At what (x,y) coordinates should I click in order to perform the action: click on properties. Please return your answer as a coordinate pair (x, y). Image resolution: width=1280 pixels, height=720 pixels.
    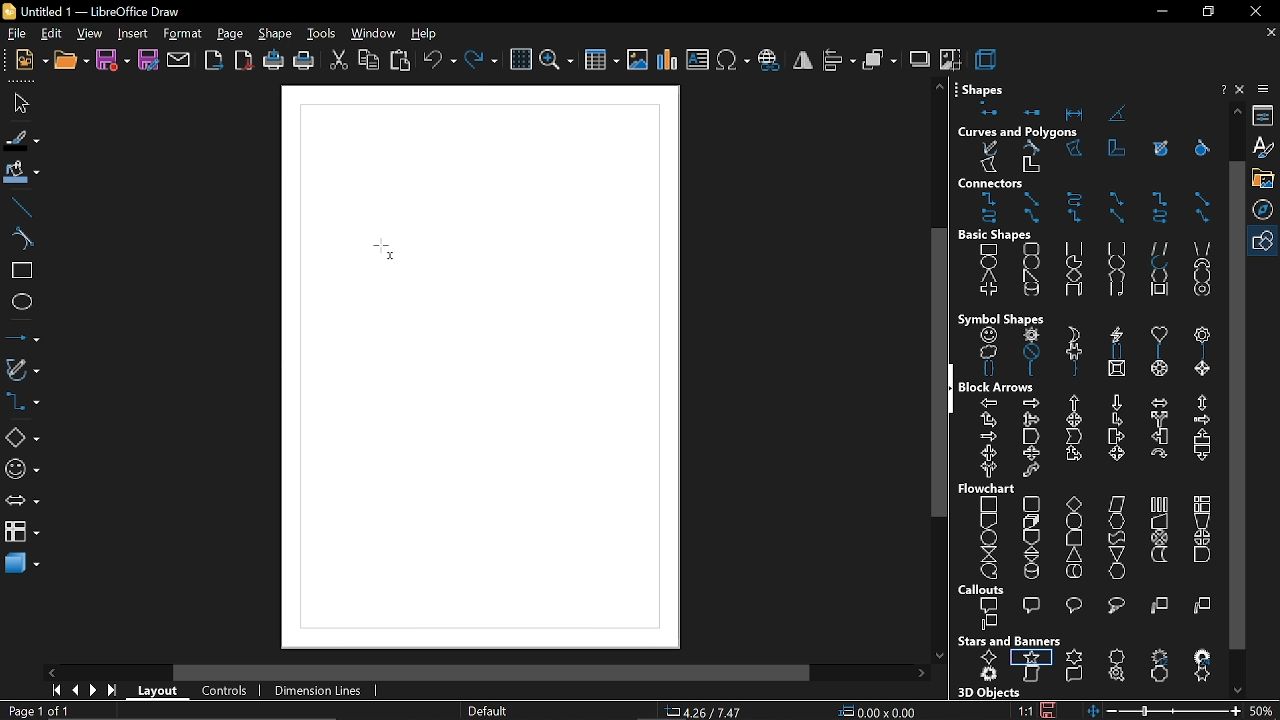
    Looking at the image, I should click on (1265, 115).